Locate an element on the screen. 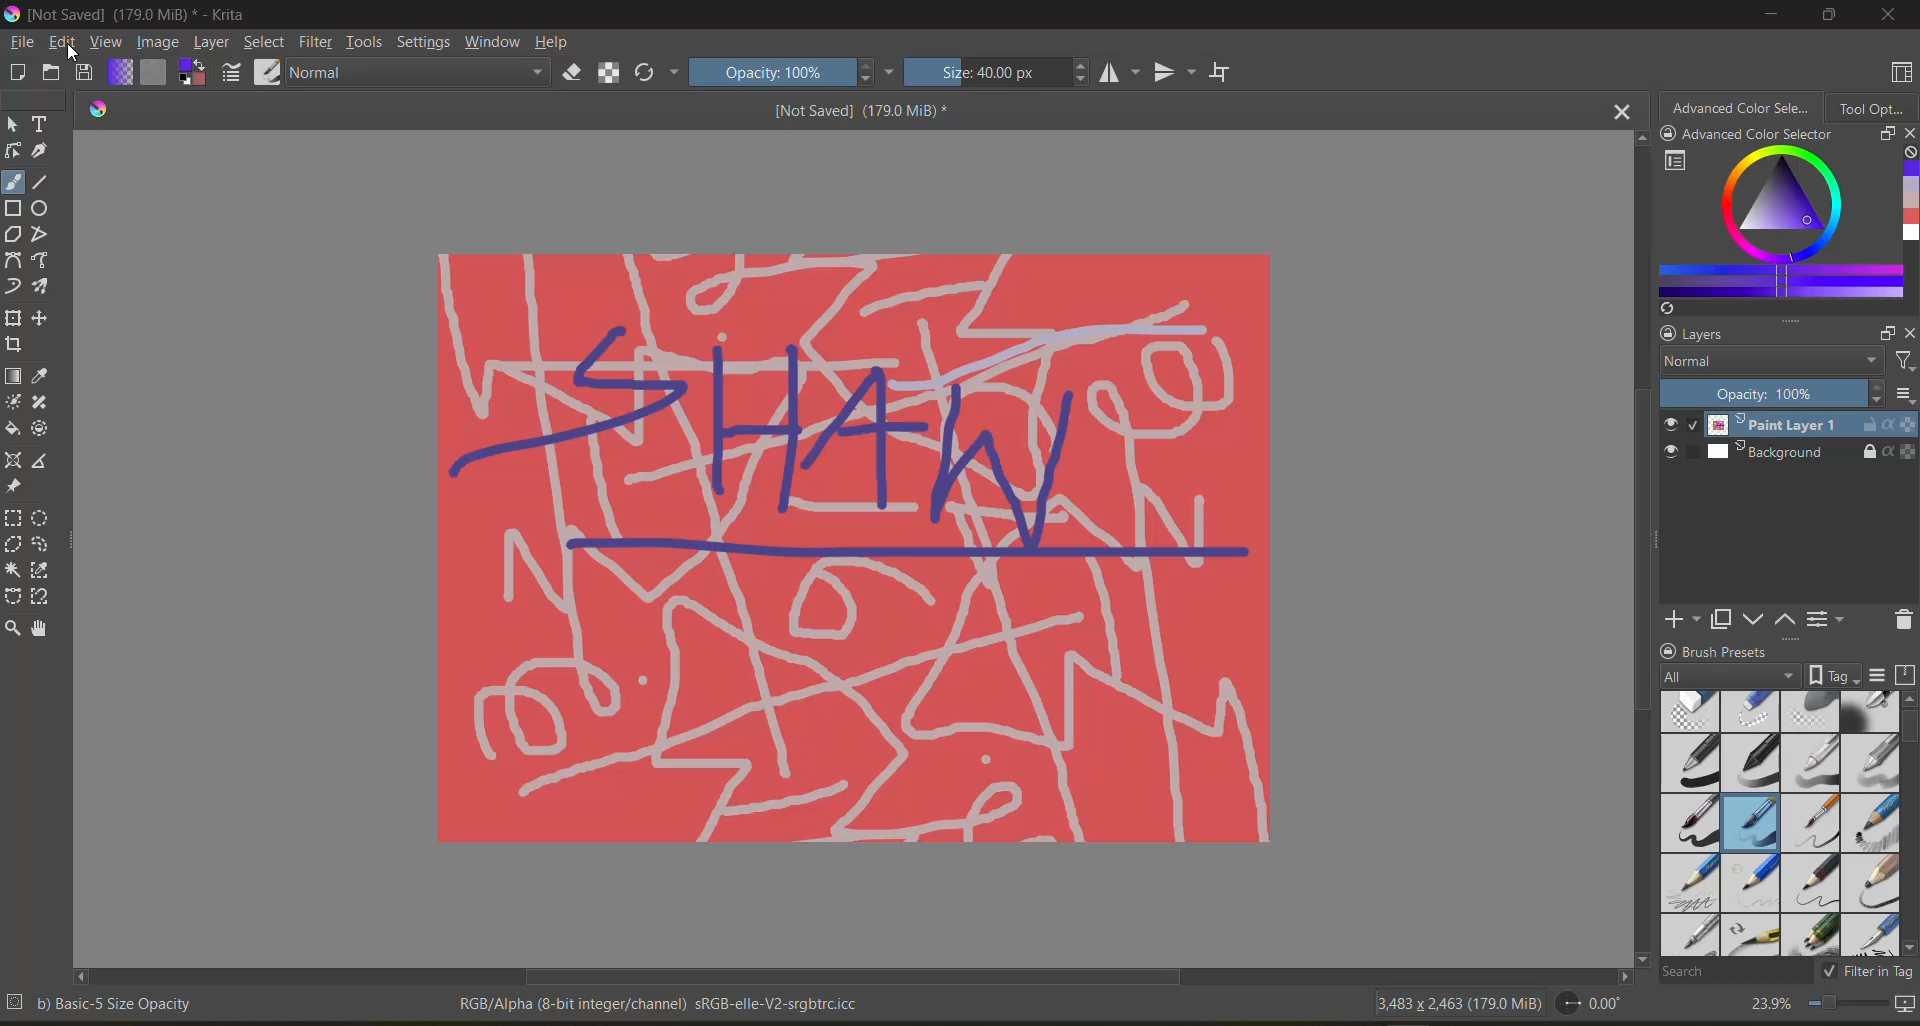 The width and height of the screenshot is (1920, 1026). calligraphy is located at coordinates (41, 150).